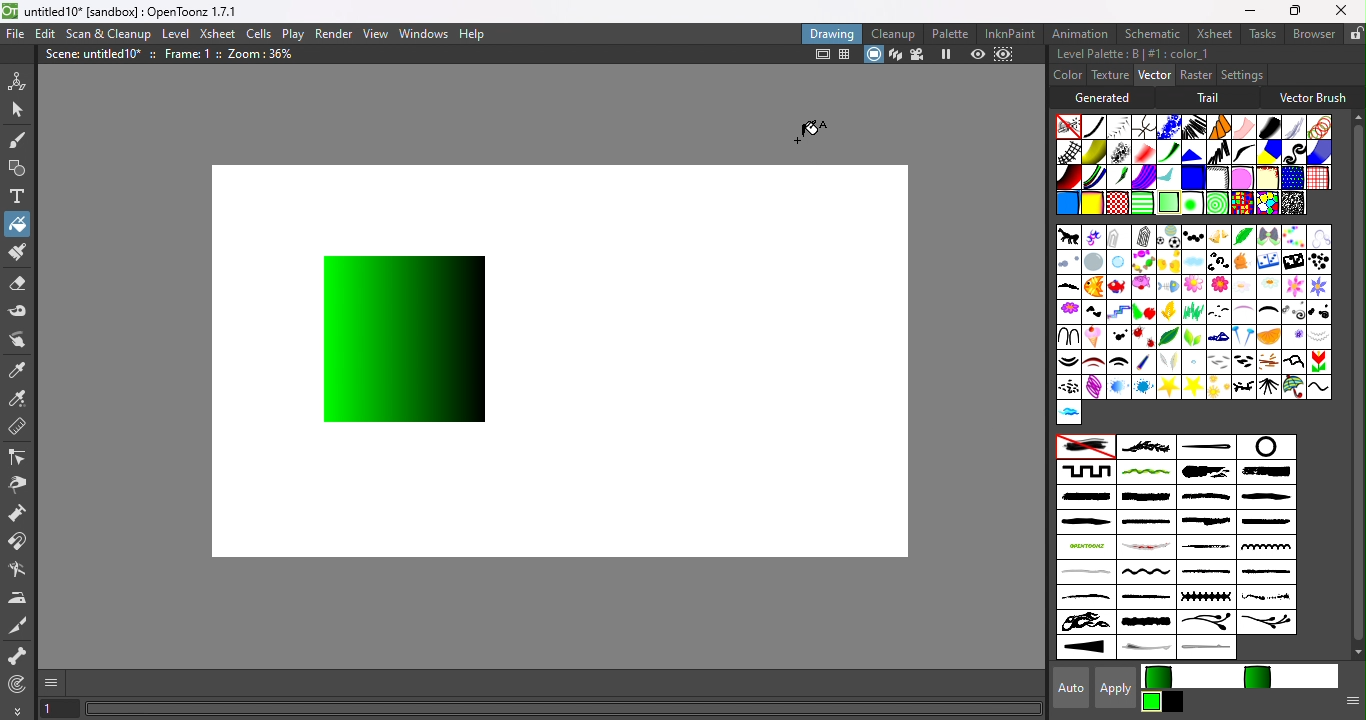 The image size is (1366, 720). I want to click on Xsheet, so click(217, 33).